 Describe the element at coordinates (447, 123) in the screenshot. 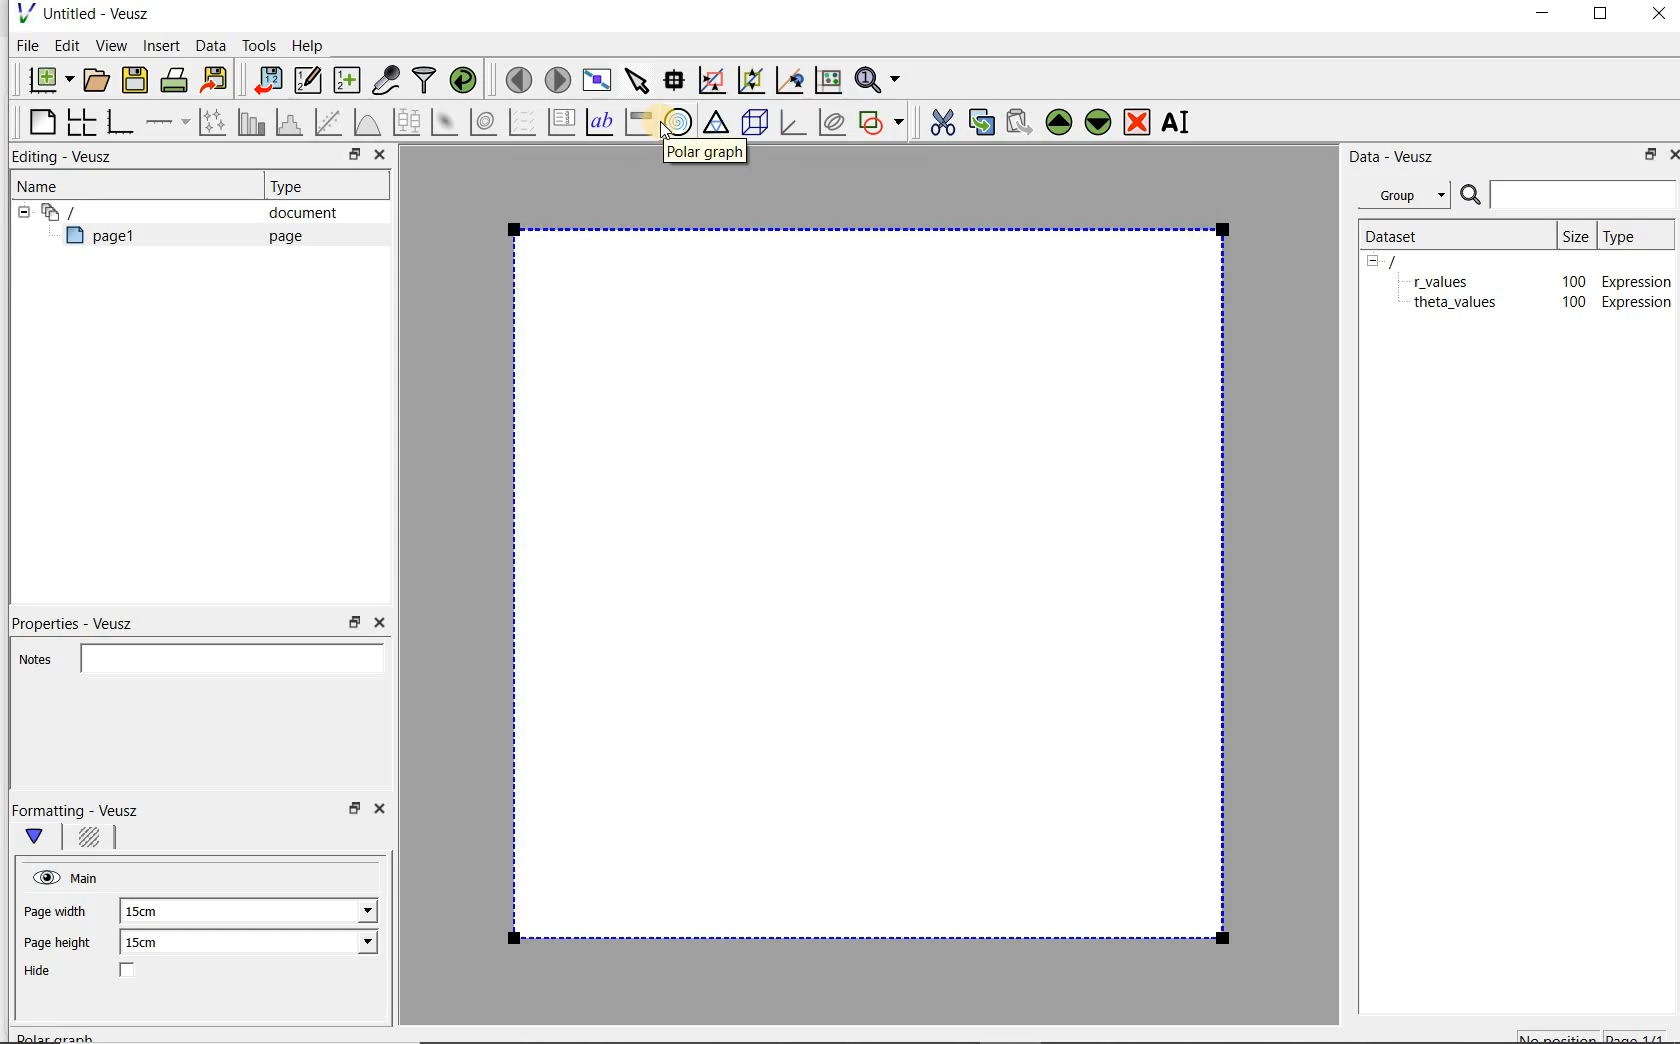

I see `plot a 2d dataset as an image` at that location.